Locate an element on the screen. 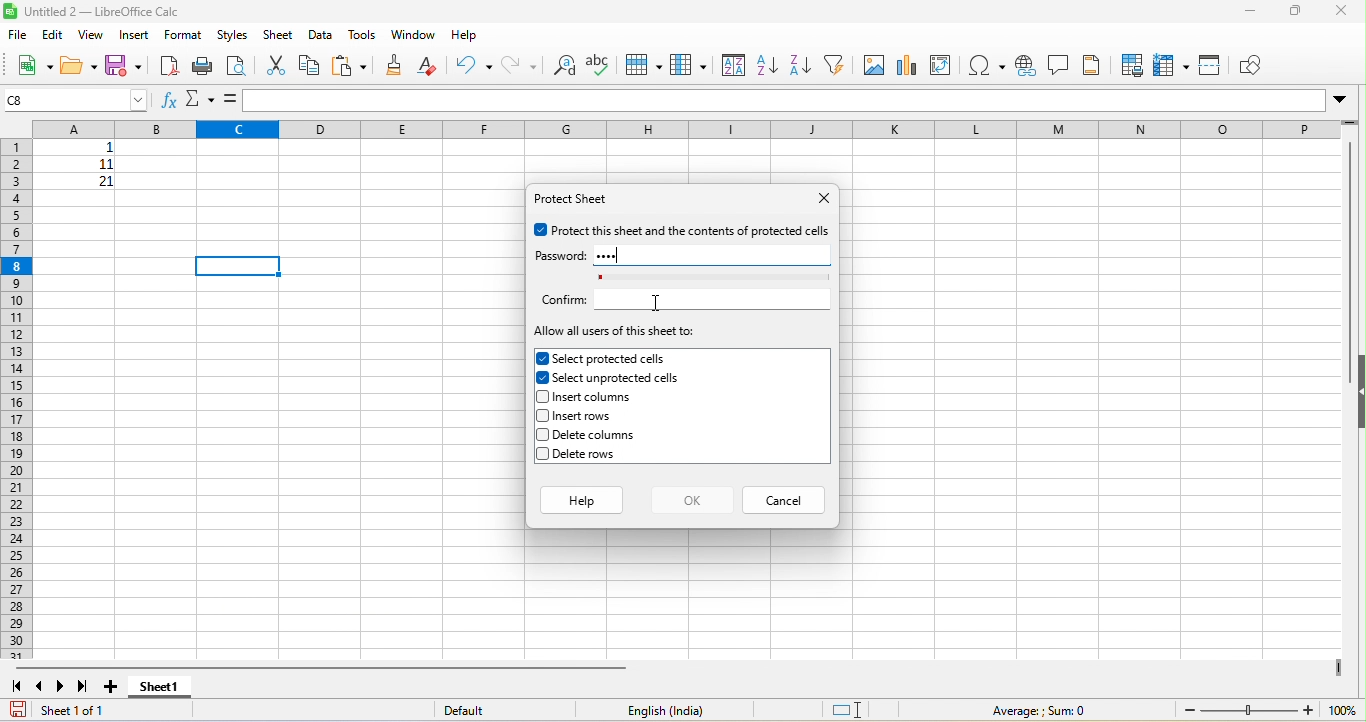 This screenshot has width=1366, height=722. show draw function is located at coordinates (1256, 67).